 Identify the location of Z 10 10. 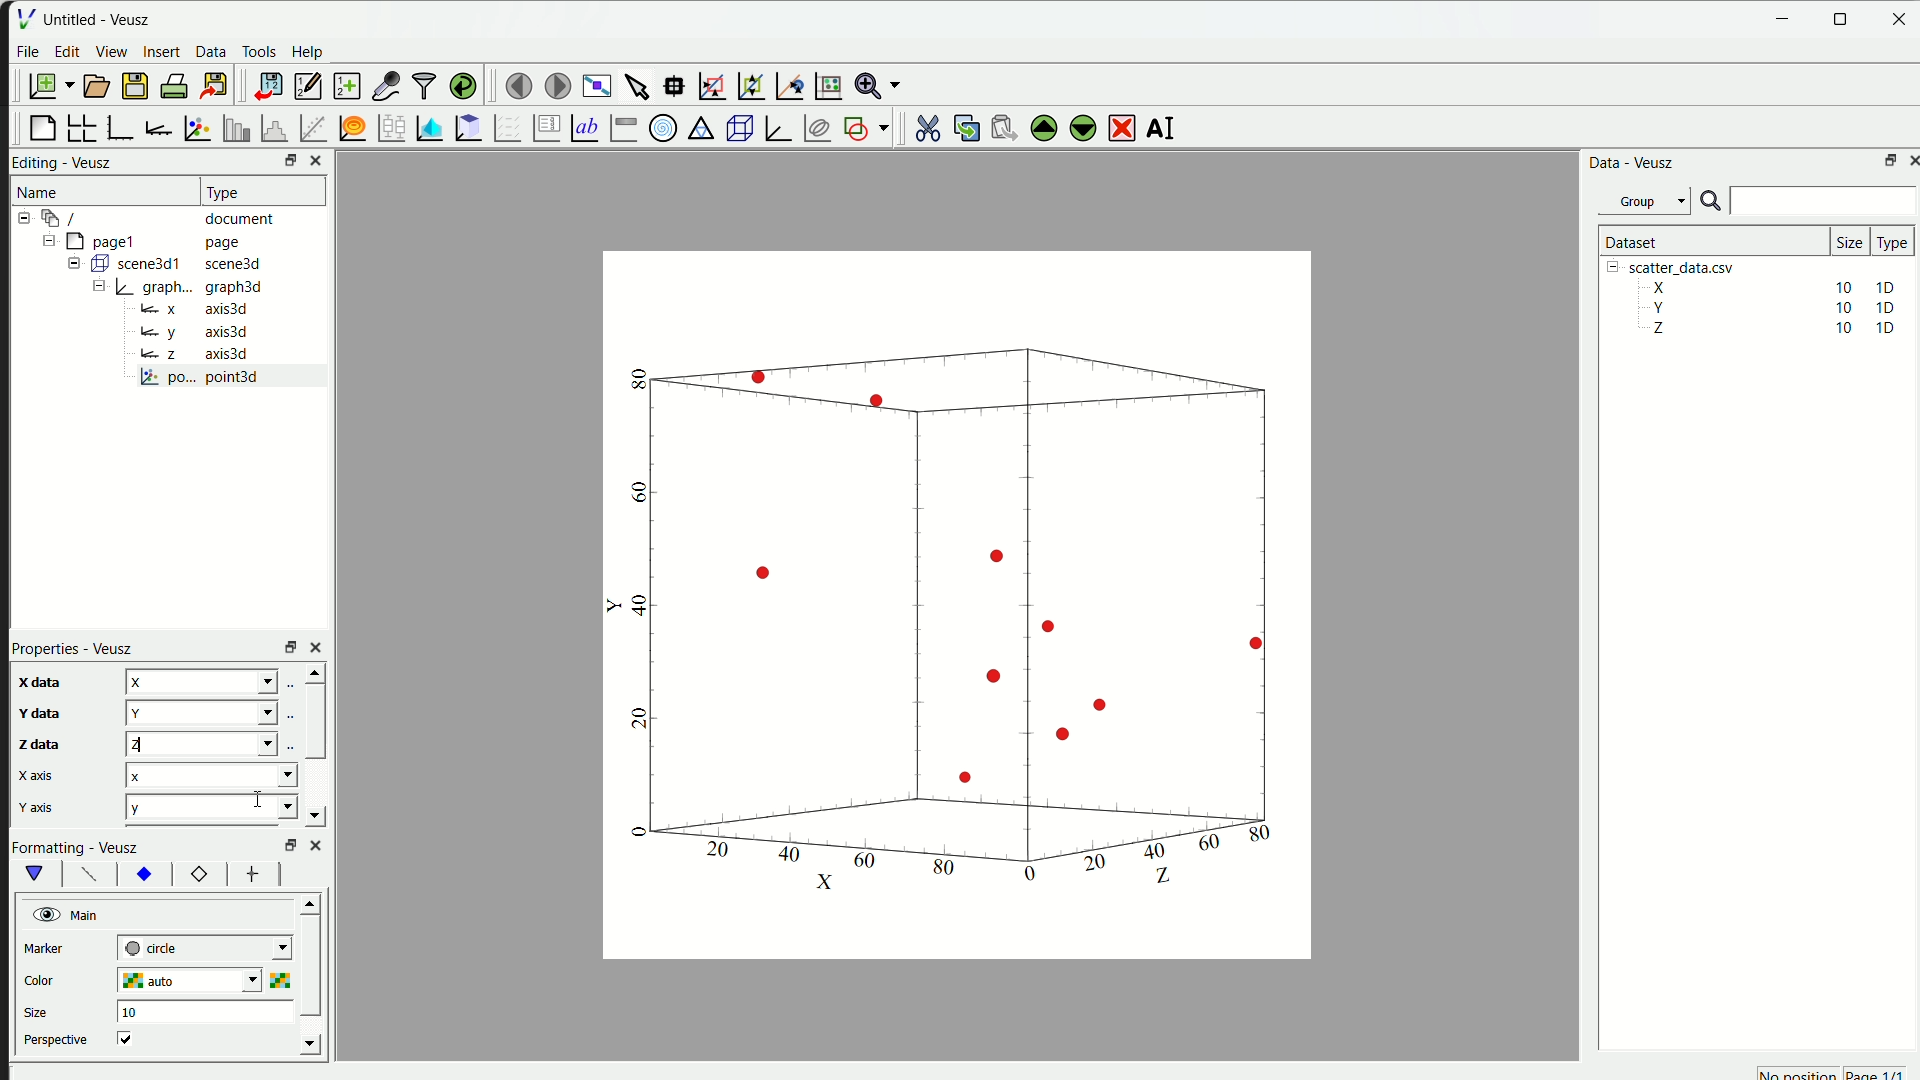
(1769, 330).